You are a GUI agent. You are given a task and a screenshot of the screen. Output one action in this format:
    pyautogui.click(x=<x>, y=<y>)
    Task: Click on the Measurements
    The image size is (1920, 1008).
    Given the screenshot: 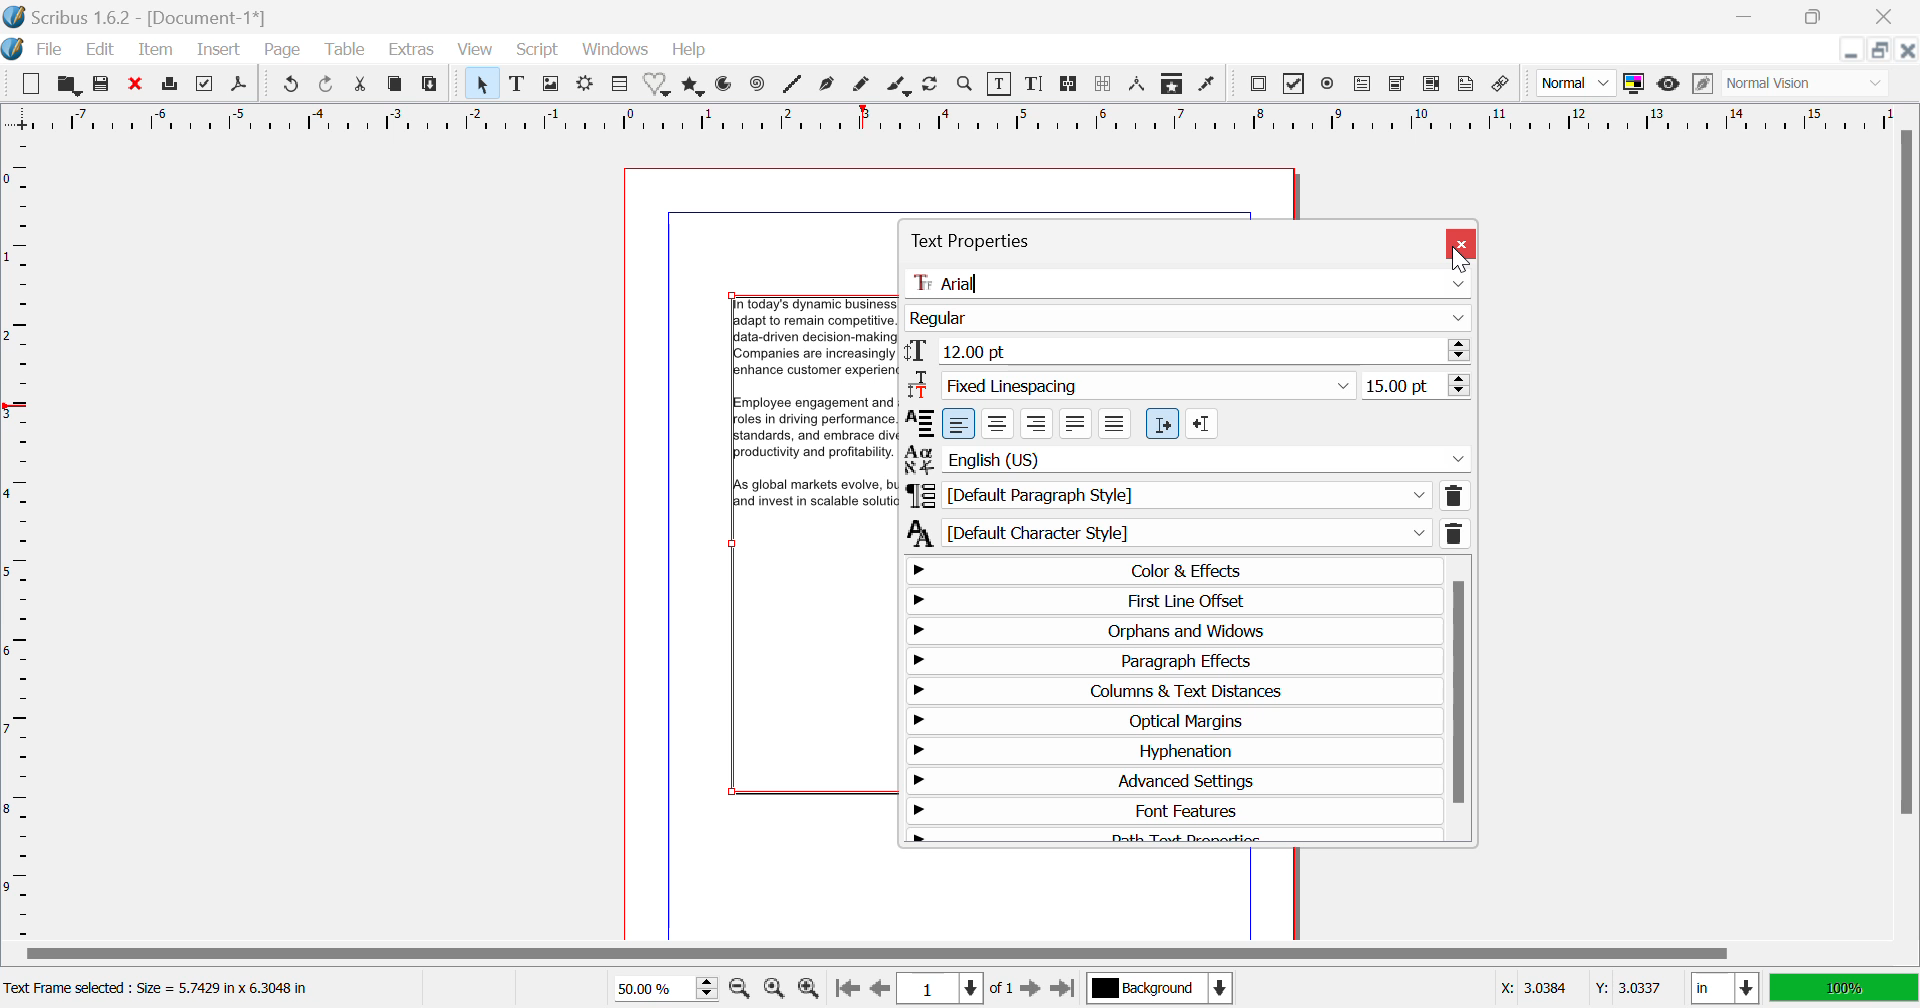 What is the action you would take?
    pyautogui.click(x=1140, y=86)
    